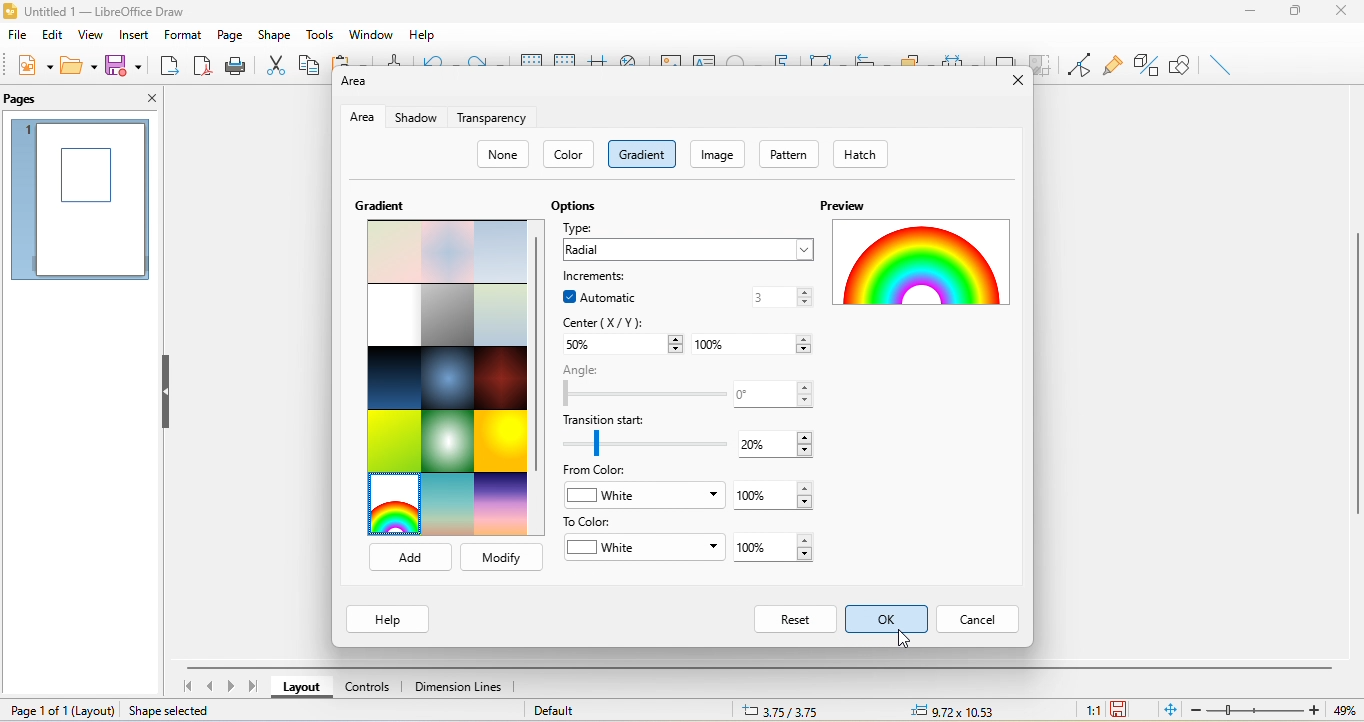  I want to click on transition start 20%, so click(688, 435).